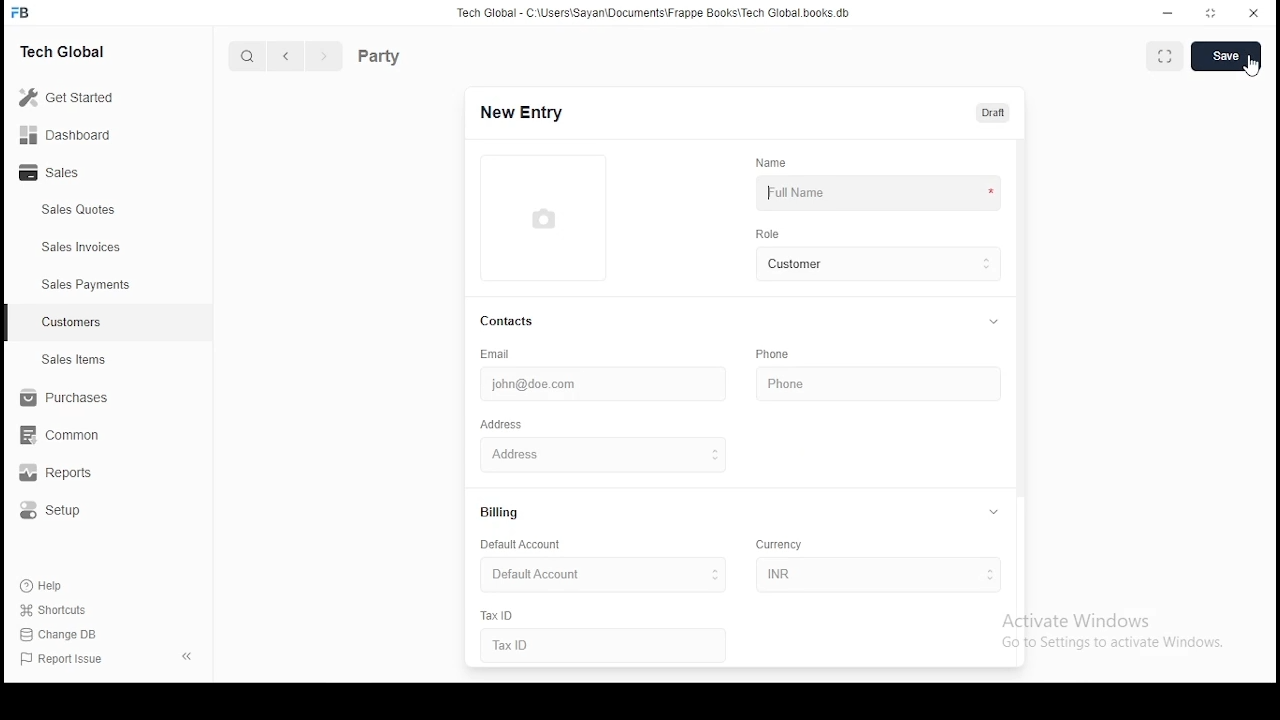 The width and height of the screenshot is (1280, 720). What do you see at coordinates (54, 174) in the screenshot?
I see `sales` at bounding box center [54, 174].